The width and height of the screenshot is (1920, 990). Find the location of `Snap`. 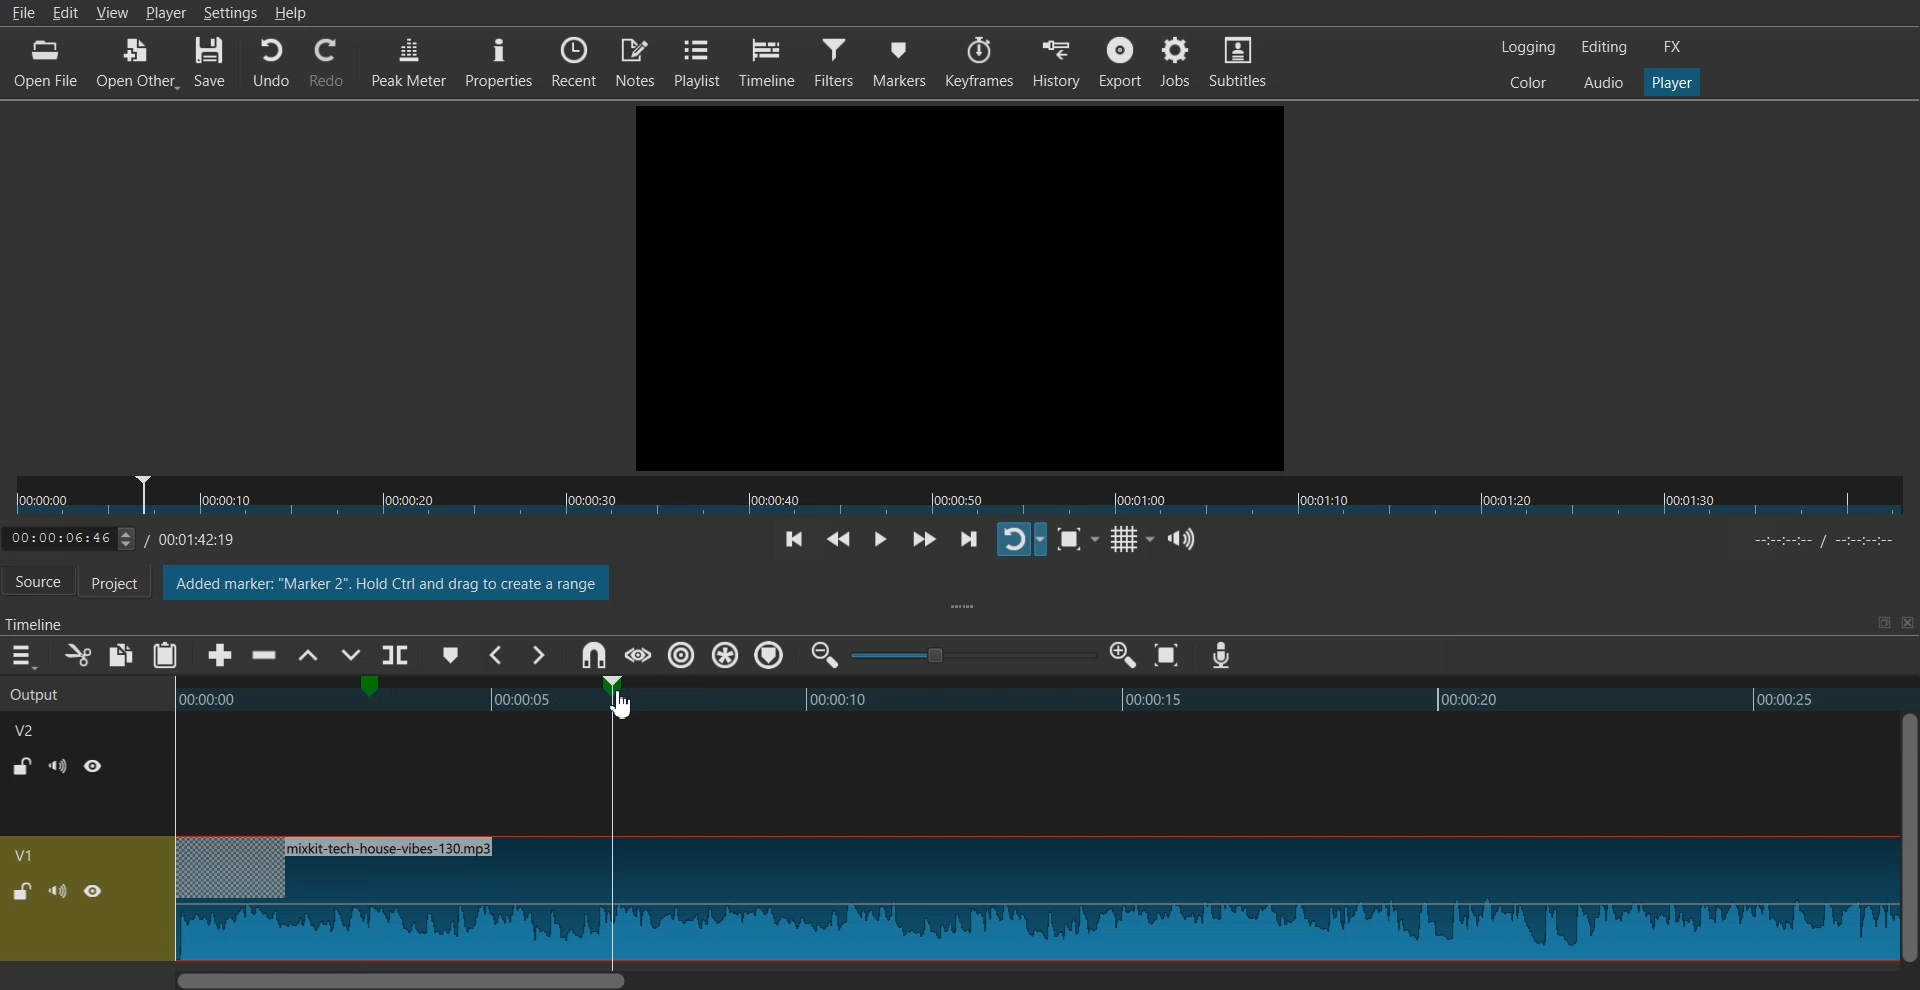

Snap is located at coordinates (593, 656).